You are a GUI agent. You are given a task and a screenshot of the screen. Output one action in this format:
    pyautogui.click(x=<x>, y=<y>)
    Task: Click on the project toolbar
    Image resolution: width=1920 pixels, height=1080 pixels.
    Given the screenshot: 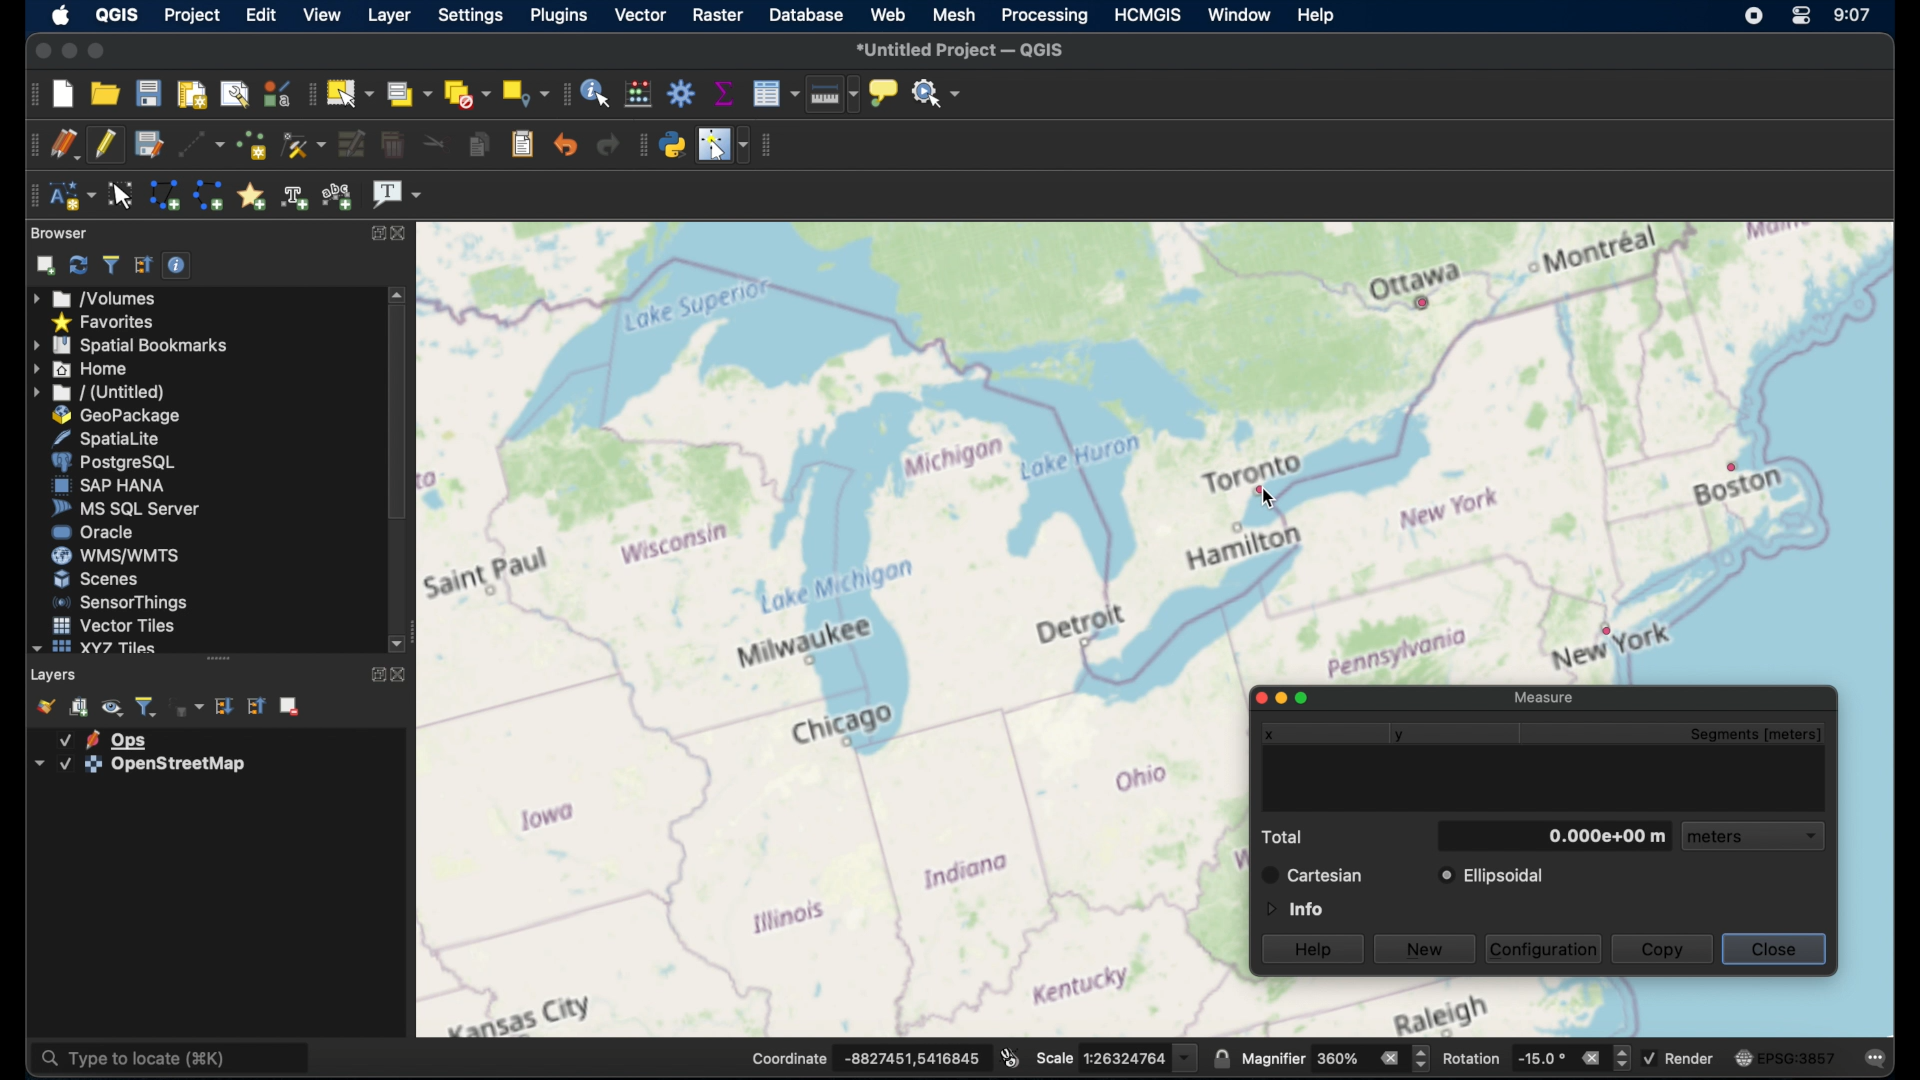 What is the action you would take?
    pyautogui.click(x=26, y=93)
    